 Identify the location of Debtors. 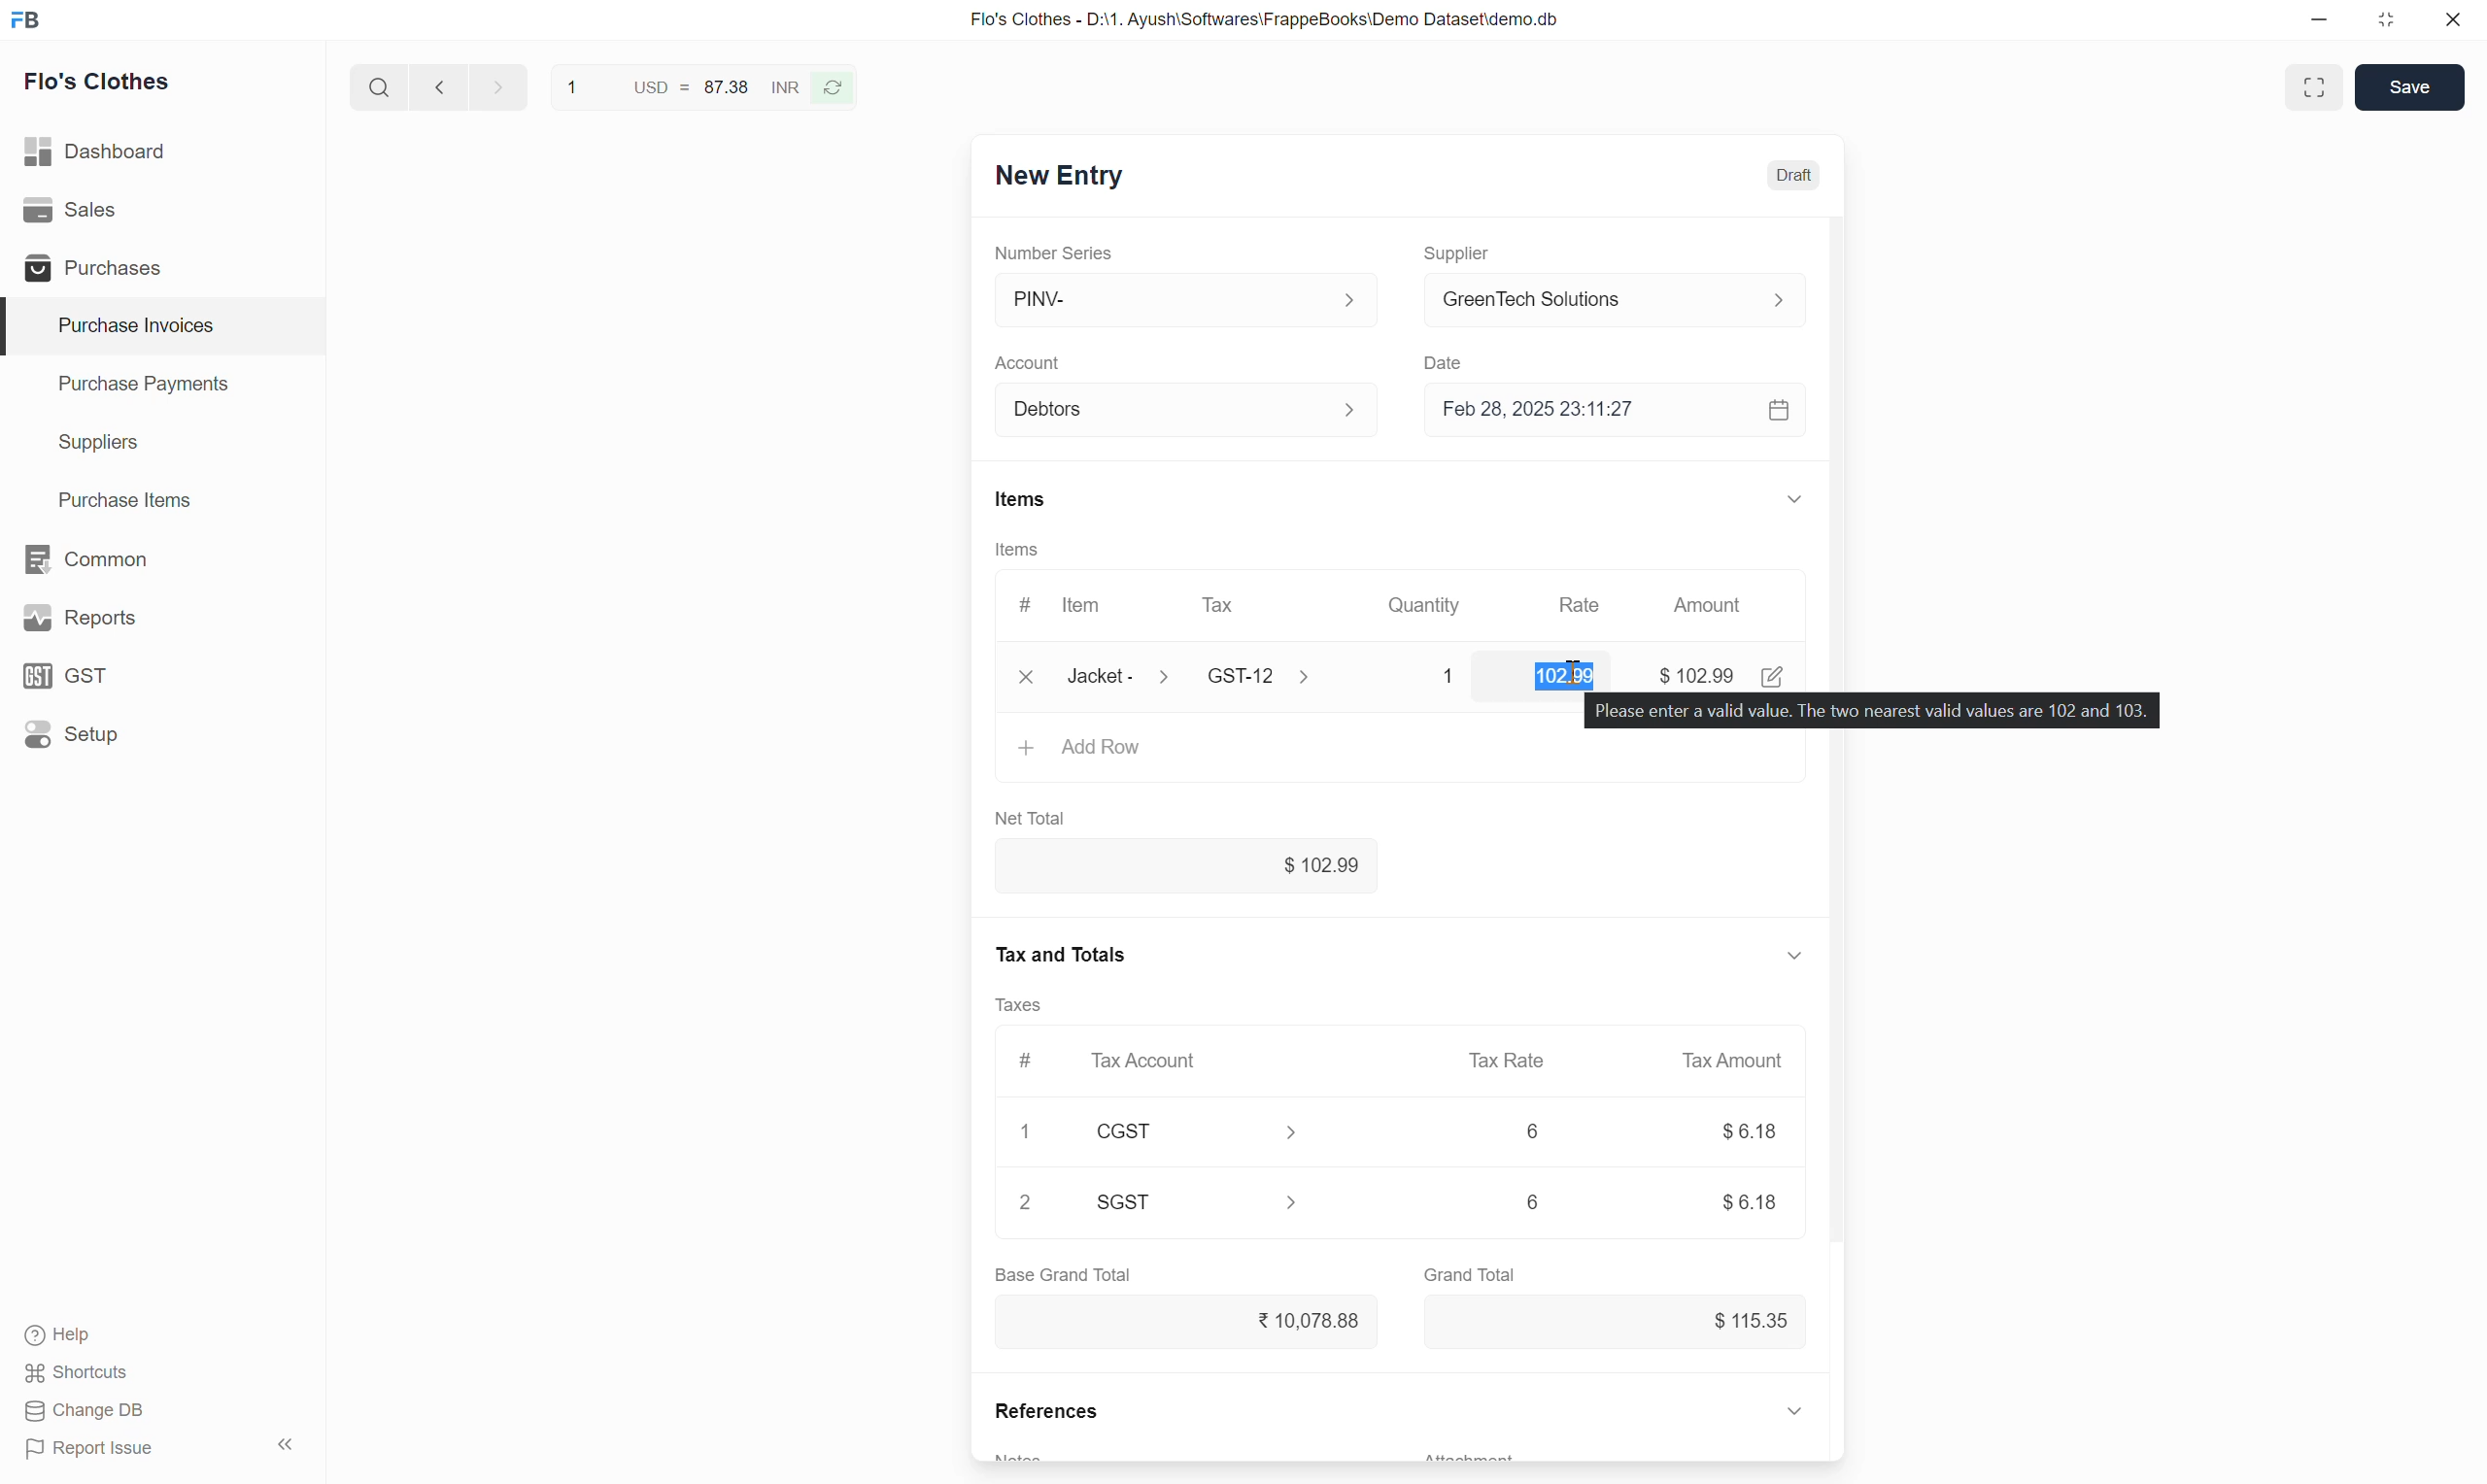
(1191, 410).